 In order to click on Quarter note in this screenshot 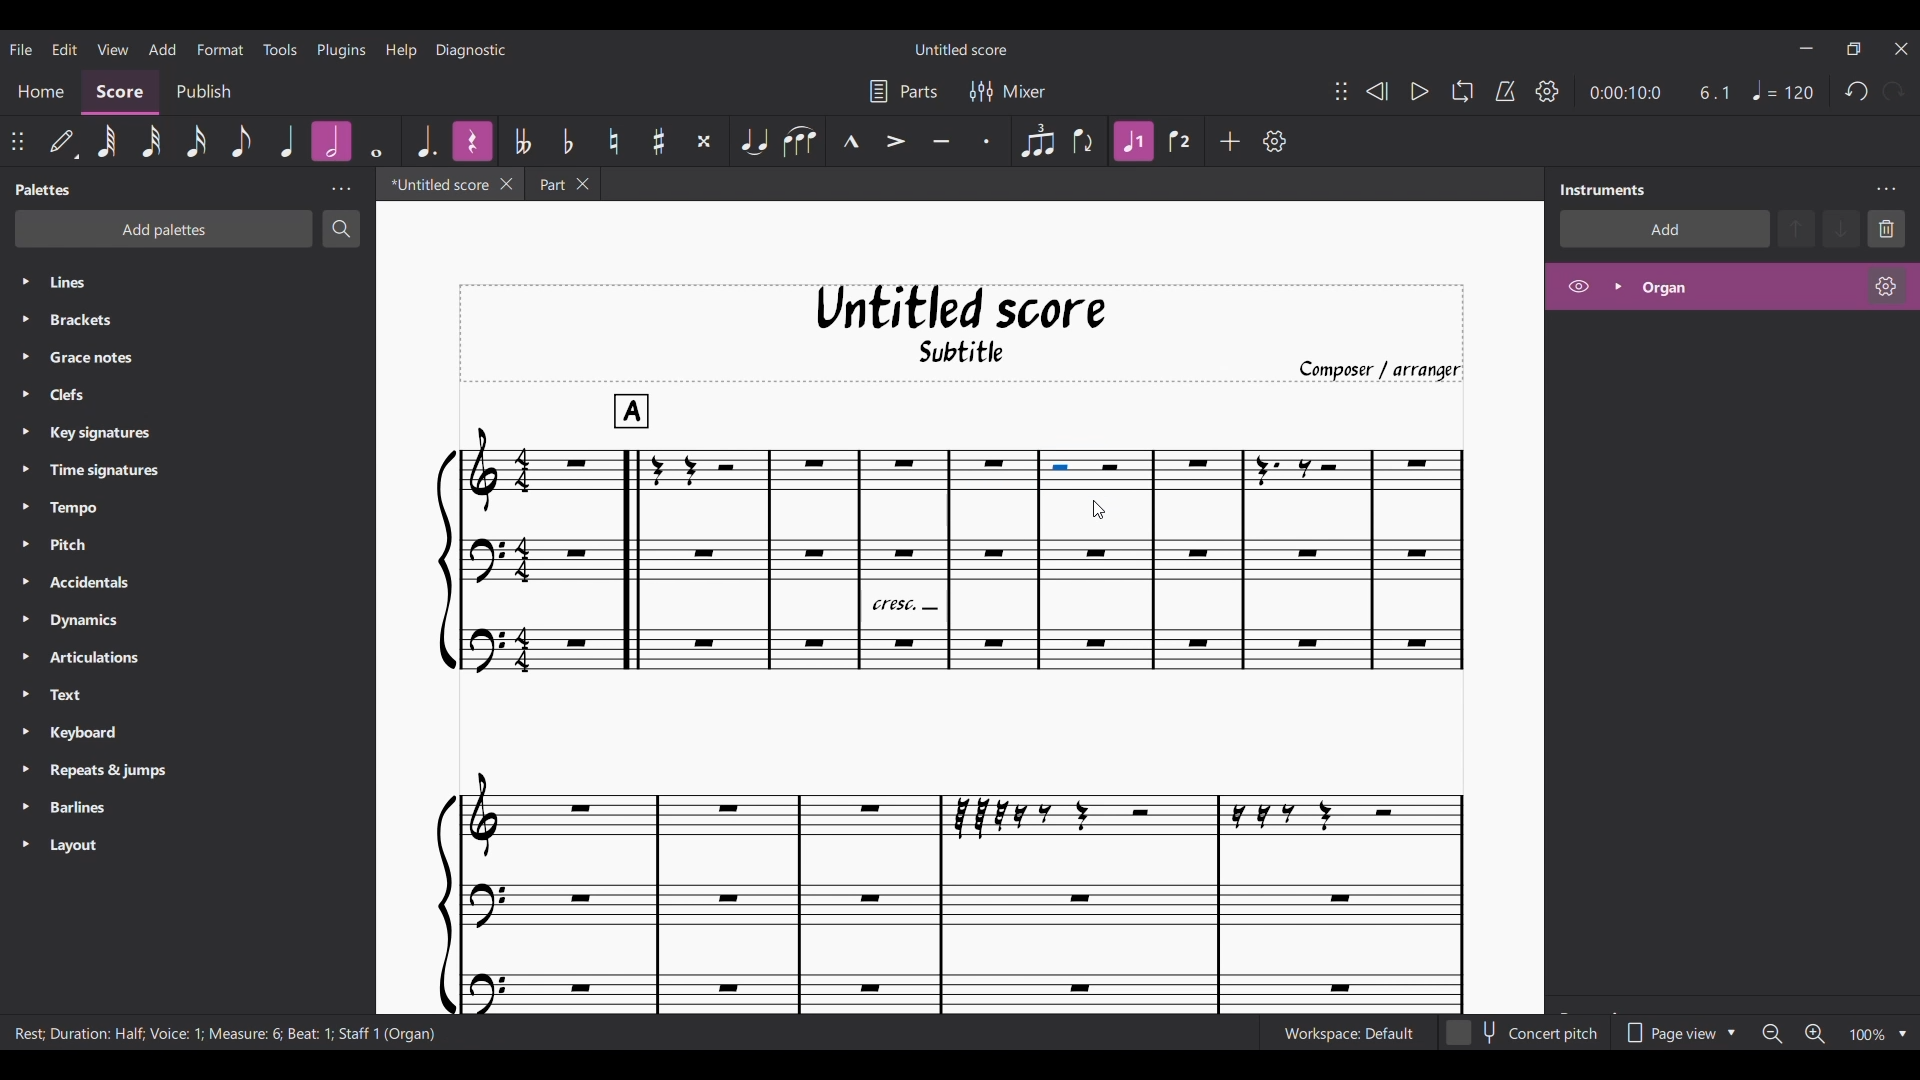, I will do `click(286, 142)`.